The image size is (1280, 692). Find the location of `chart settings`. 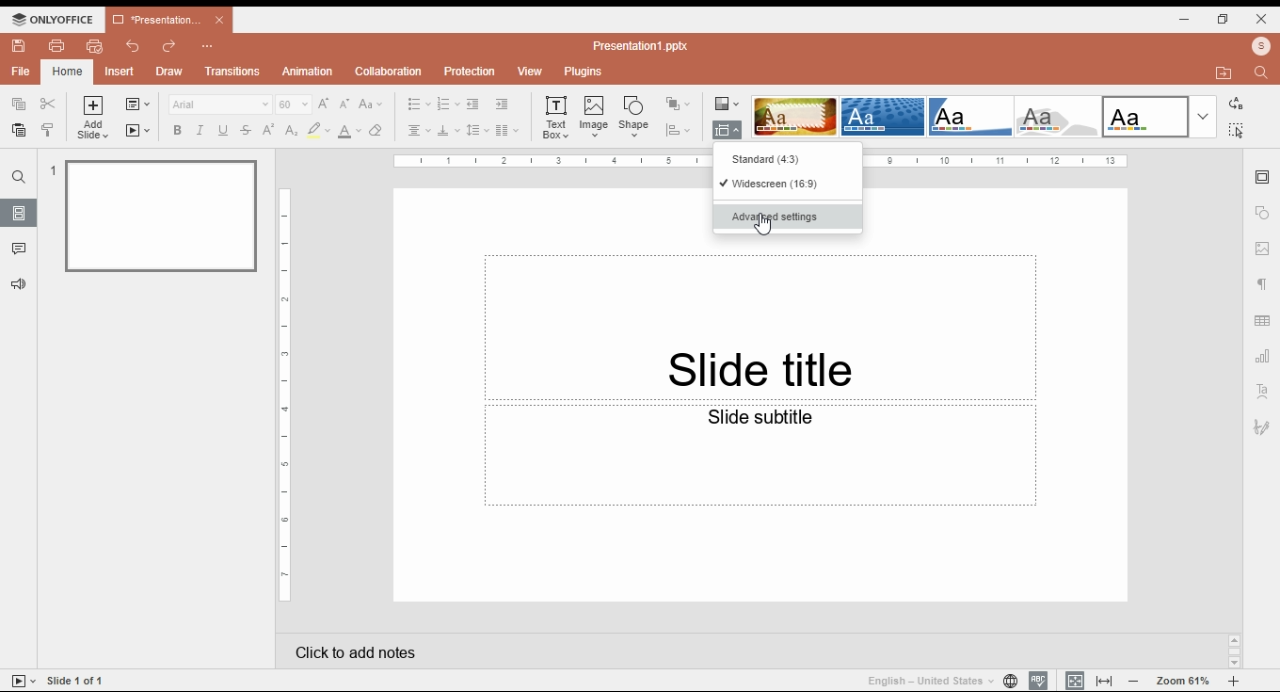

chart settings is located at coordinates (1264, 356).